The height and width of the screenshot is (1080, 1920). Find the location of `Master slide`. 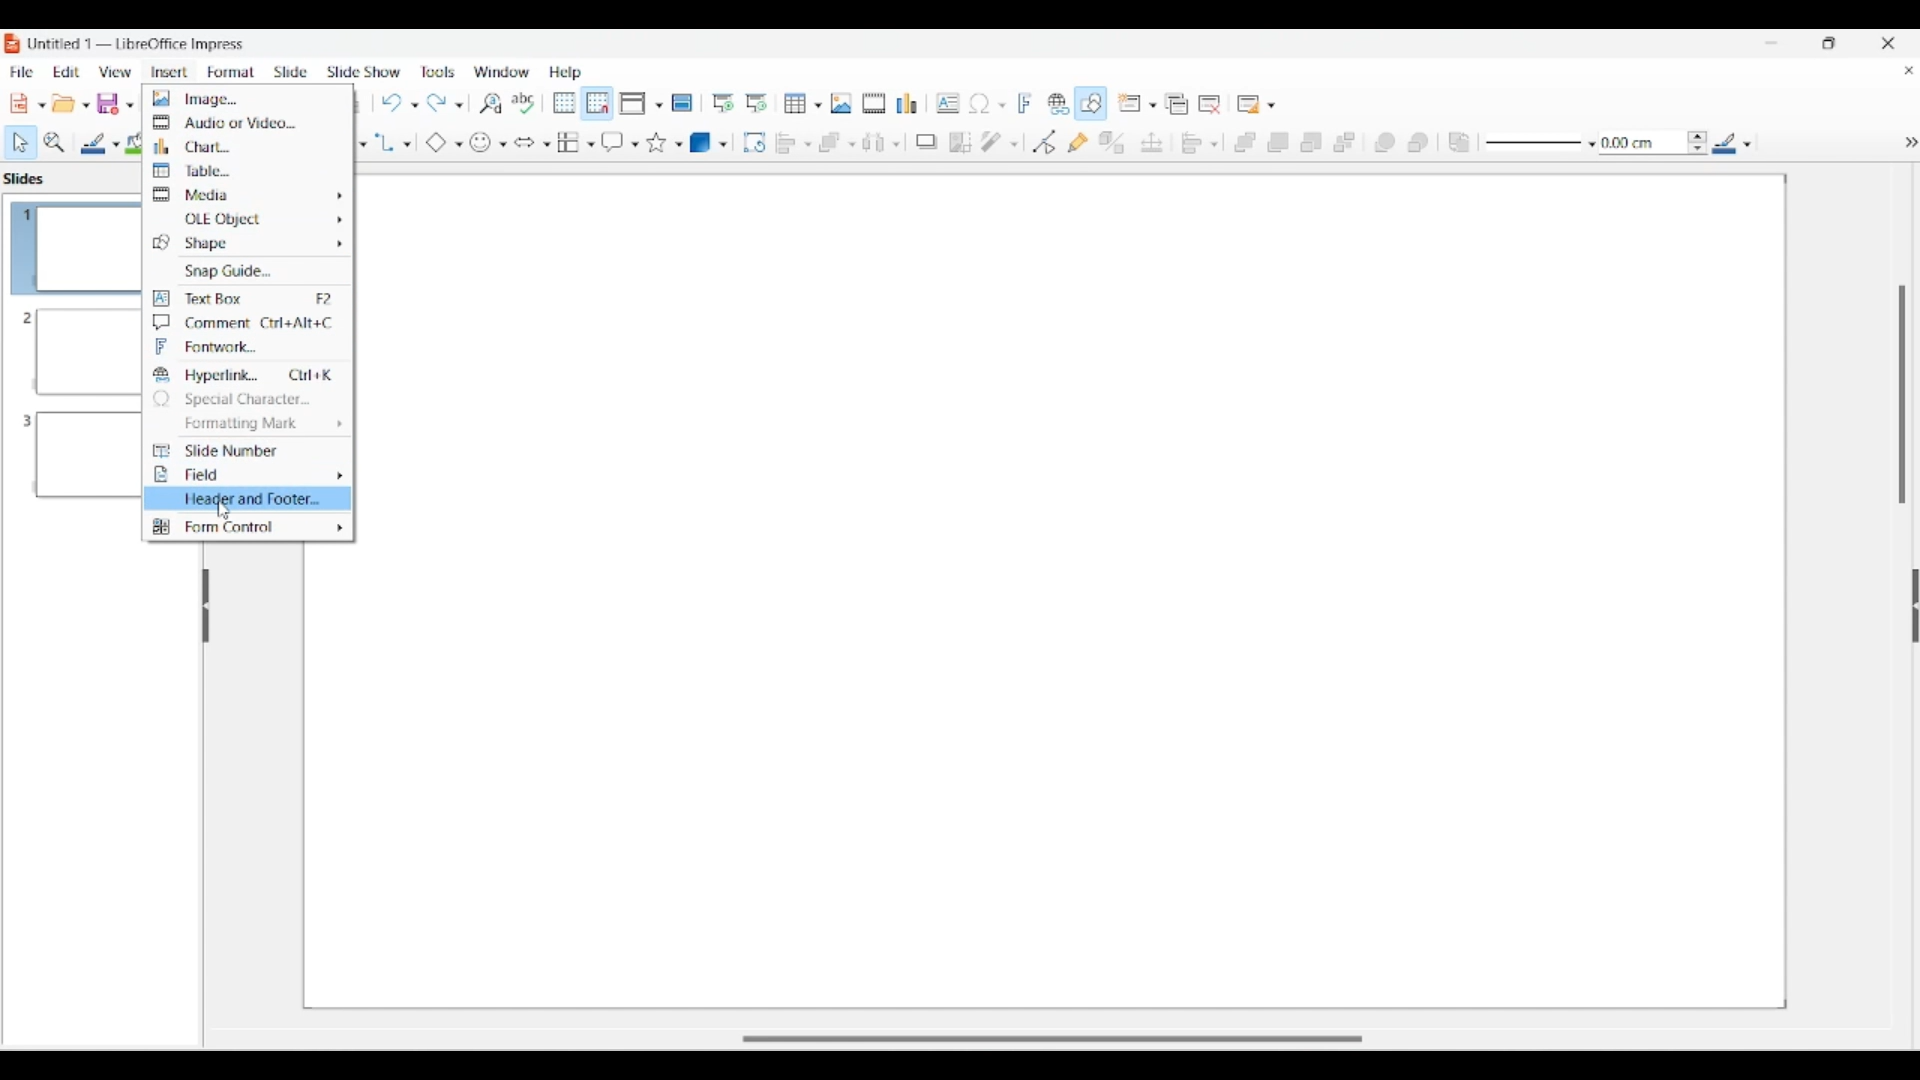

Master slide is located at coordinates (682, 102).